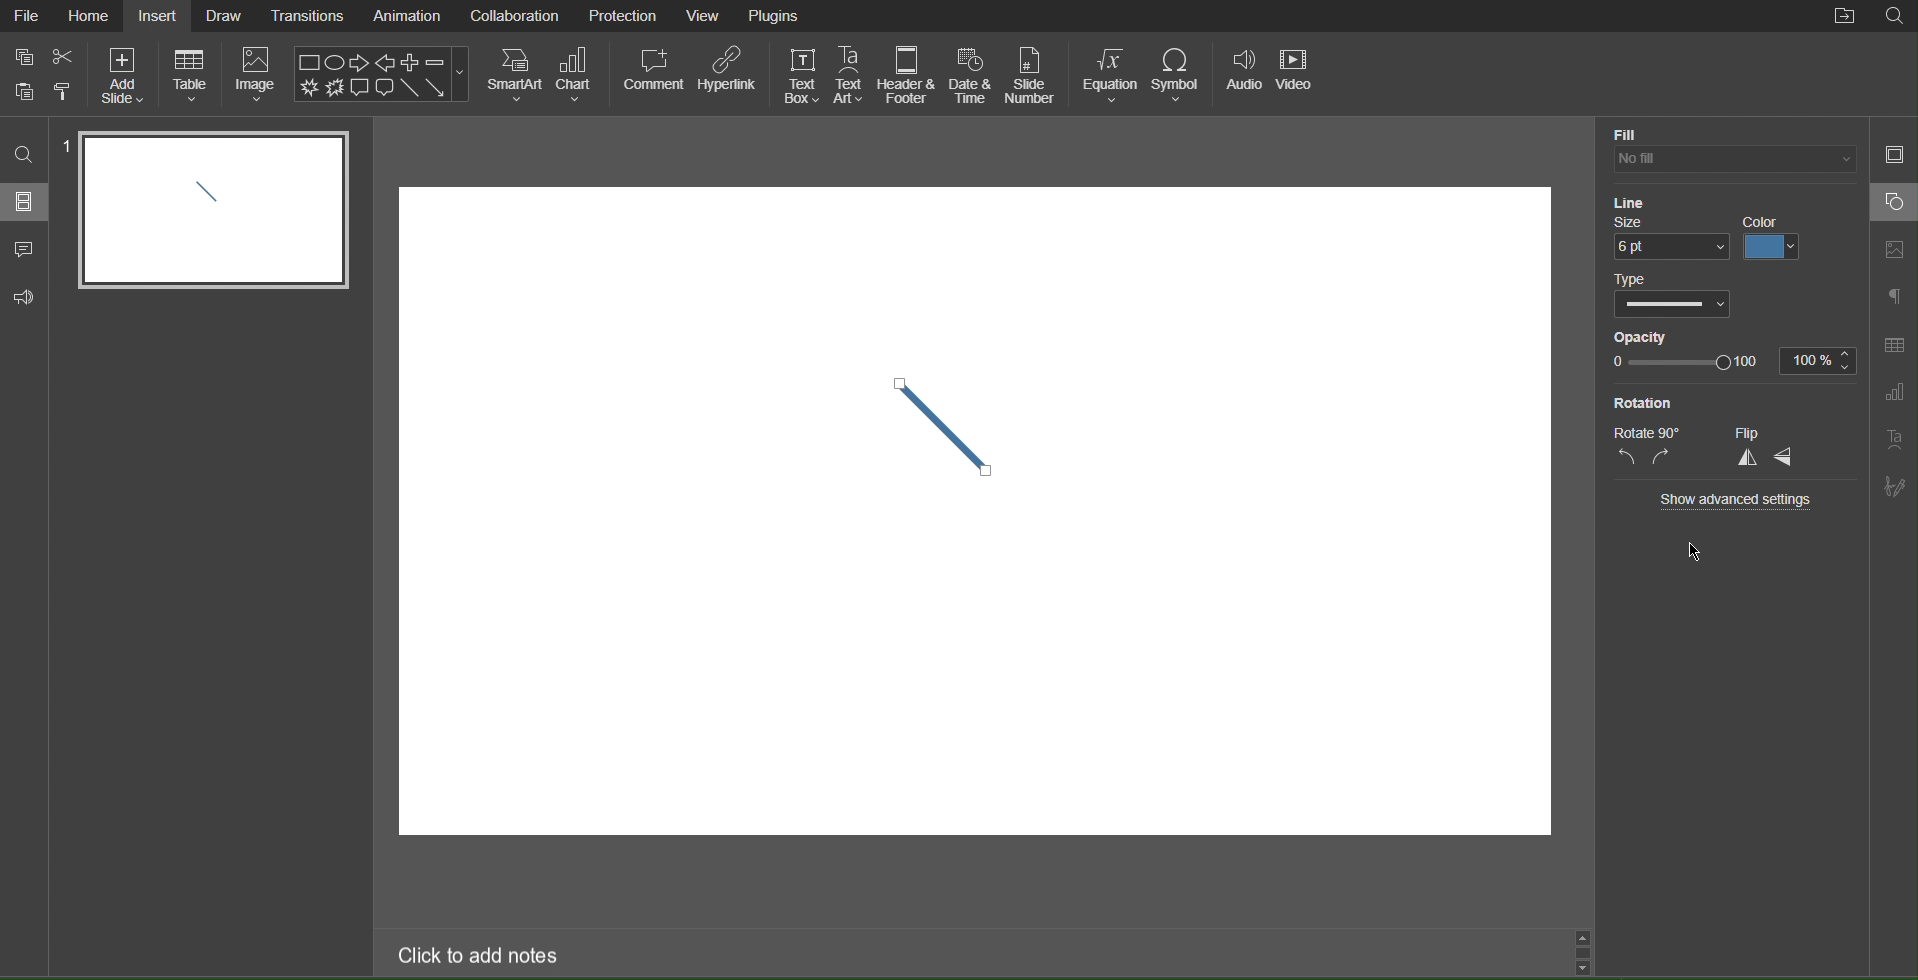 The image size is (1918, 980). Describe the element at coordinates (1708, 552) in the screenshot. I see `Pointer` at that location.